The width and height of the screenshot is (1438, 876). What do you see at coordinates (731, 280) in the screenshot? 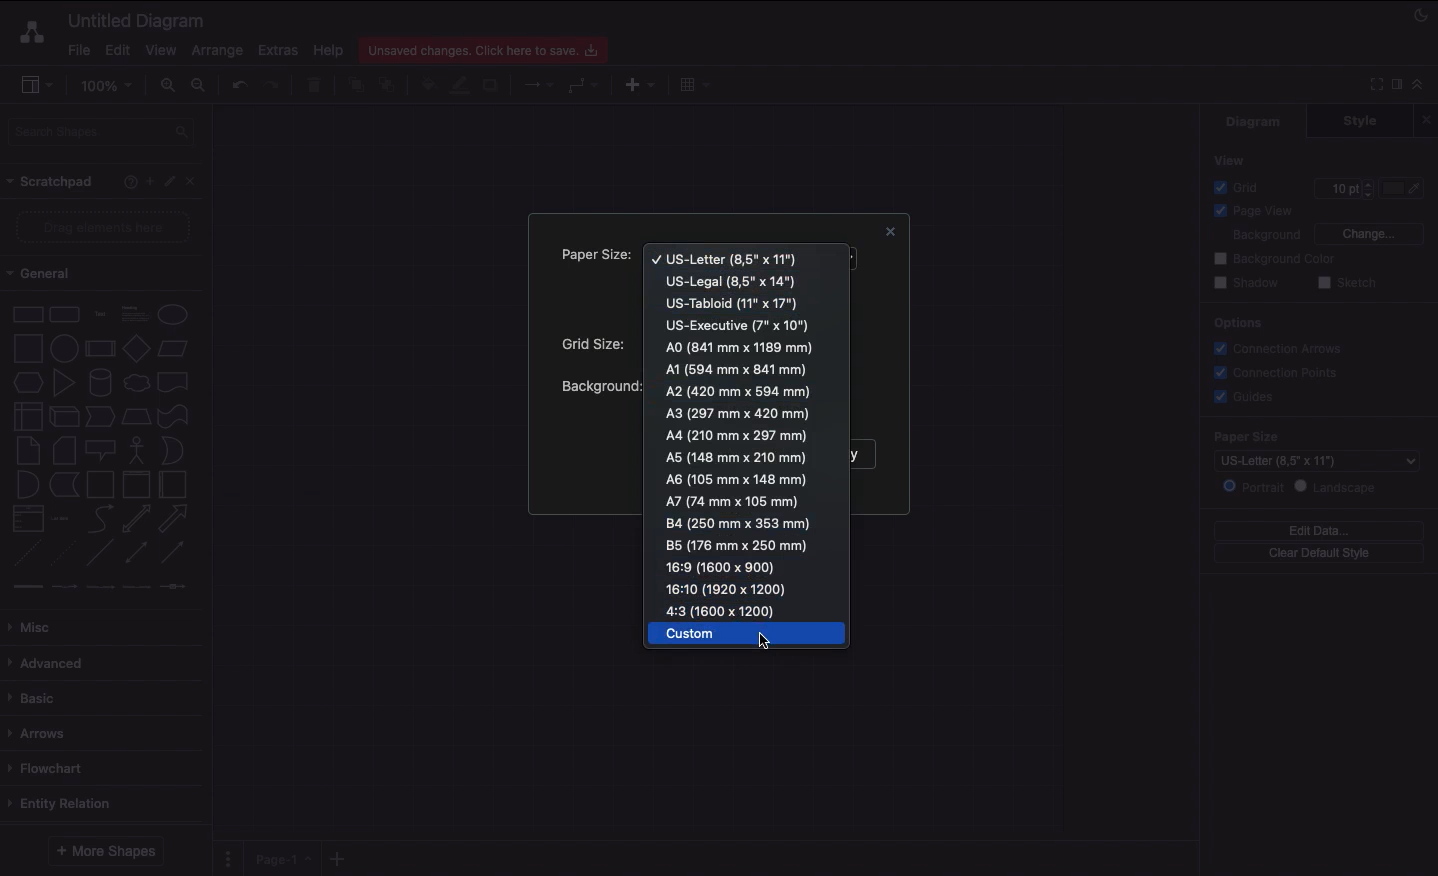
I see `US legal ` at bounding box center [731, 280].